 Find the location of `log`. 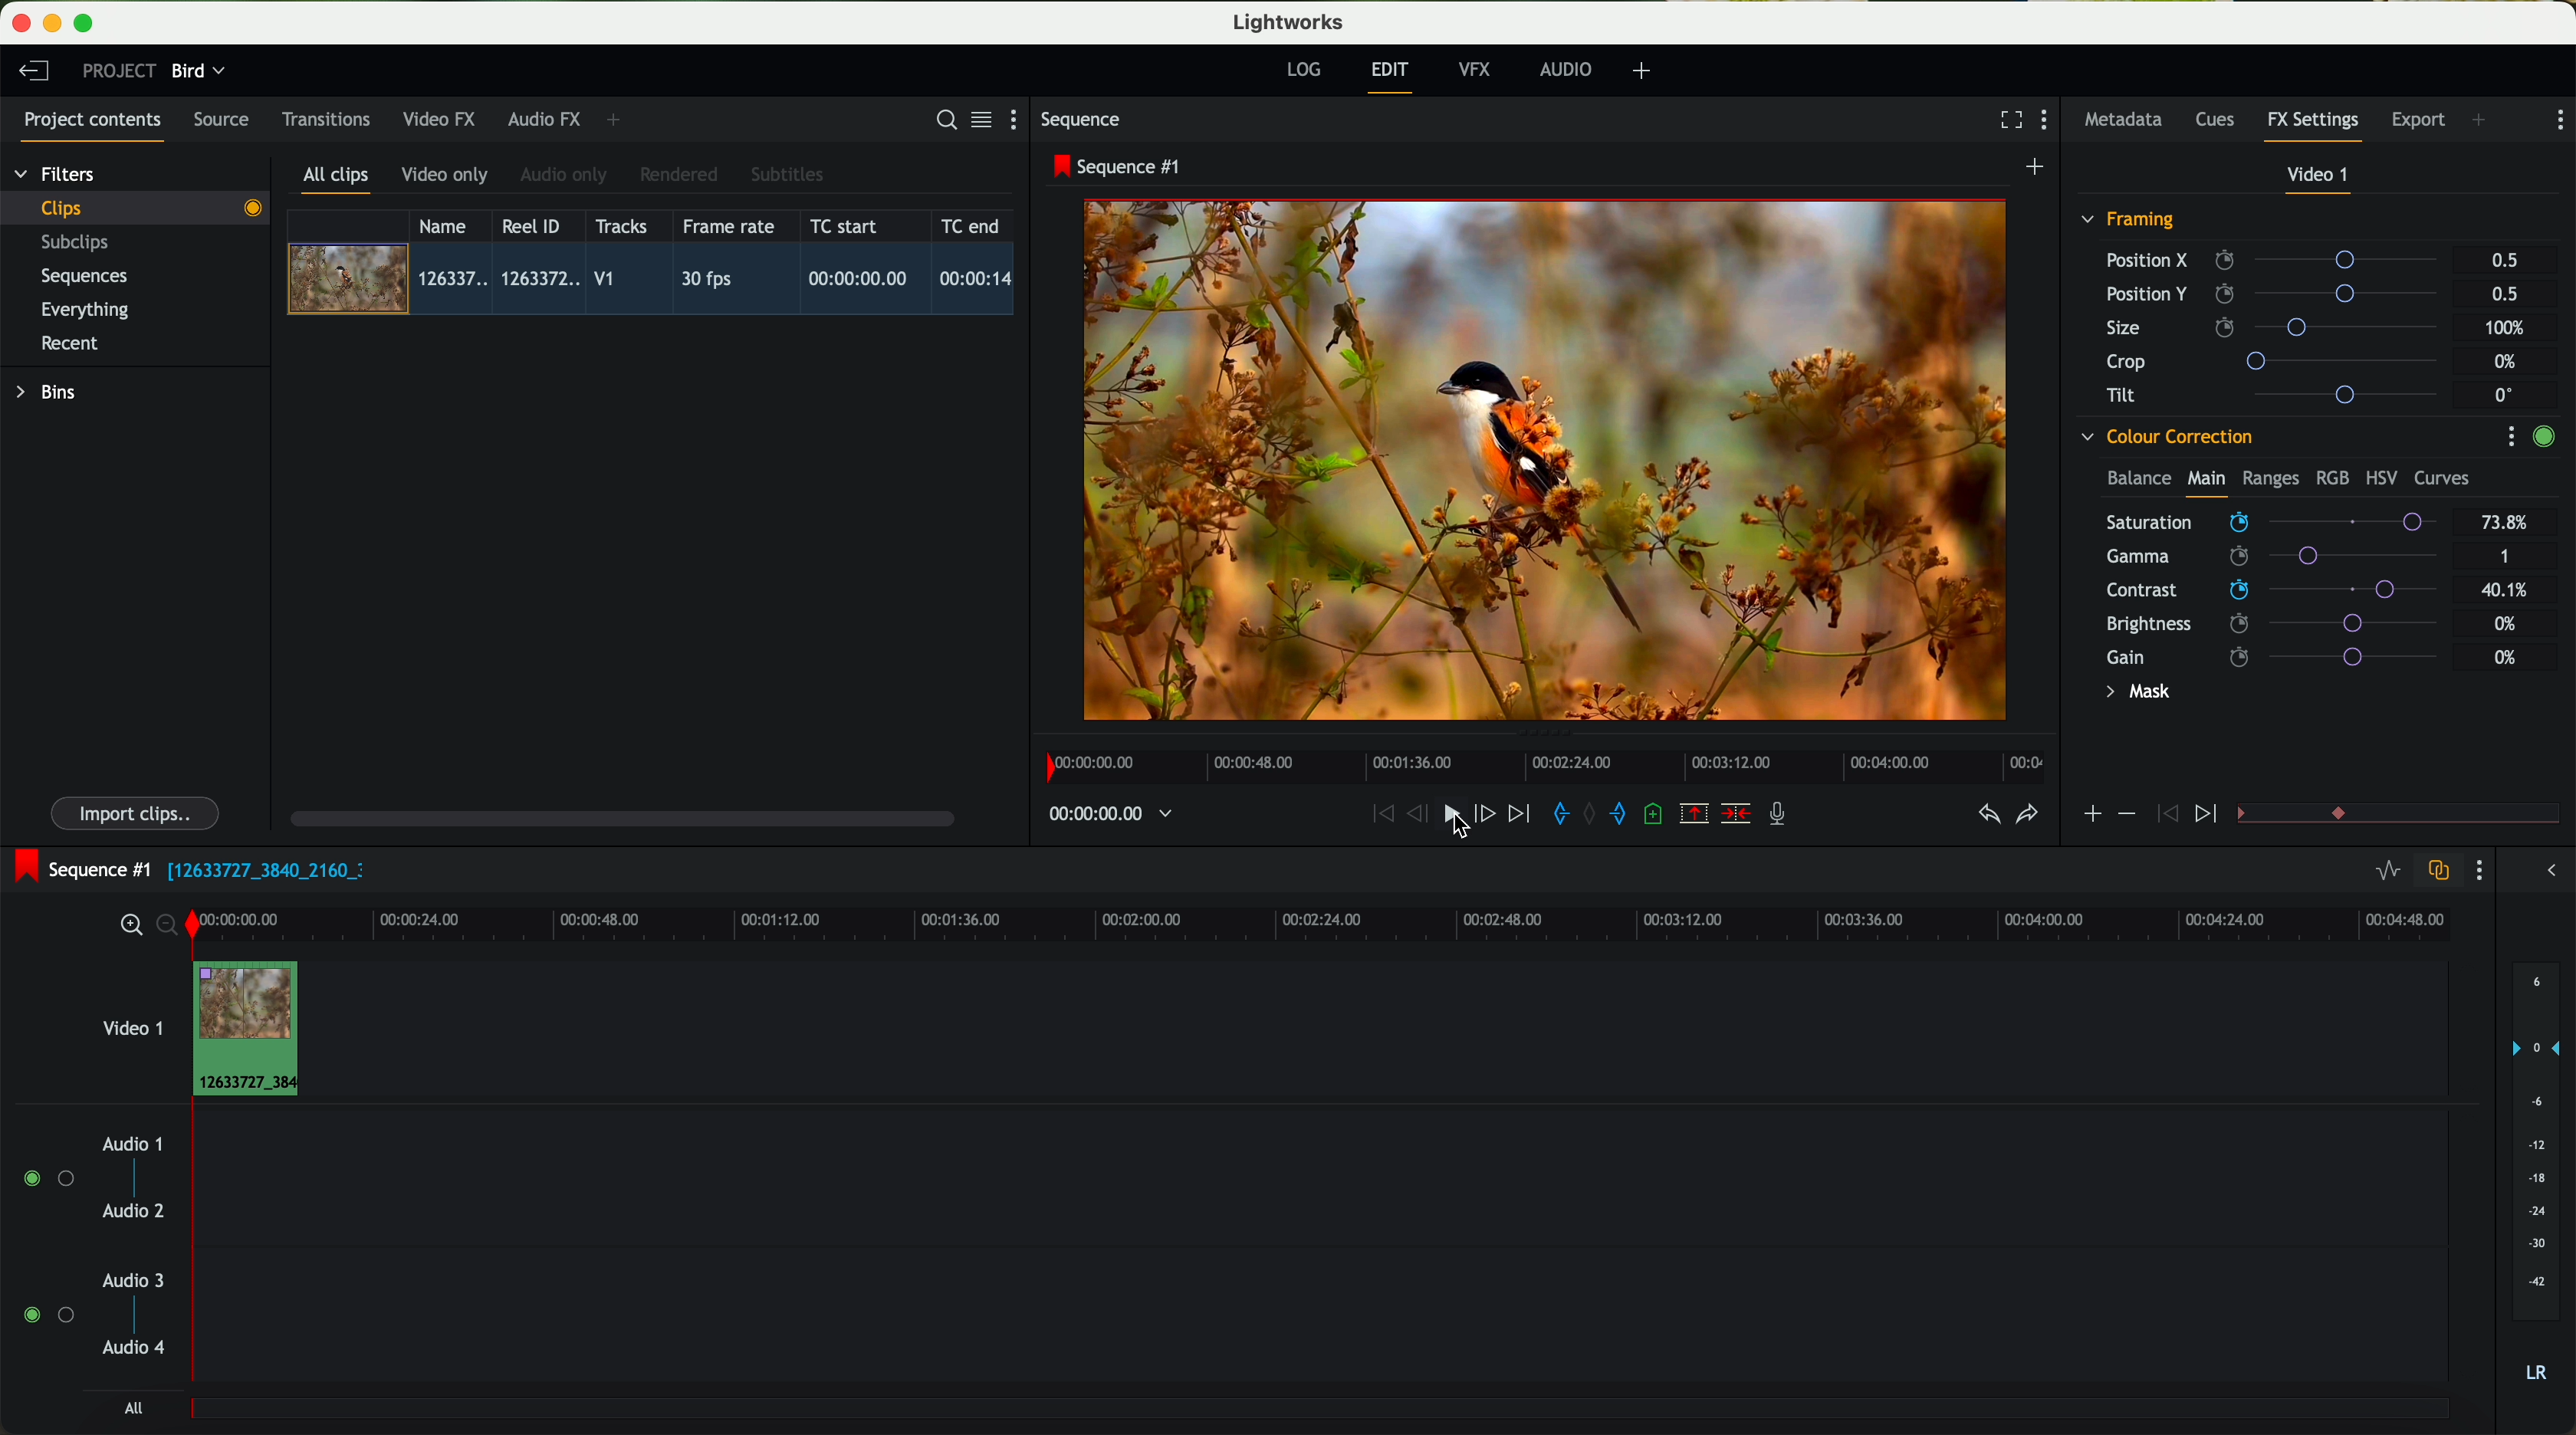

log is located at coordinates (1303, 70).